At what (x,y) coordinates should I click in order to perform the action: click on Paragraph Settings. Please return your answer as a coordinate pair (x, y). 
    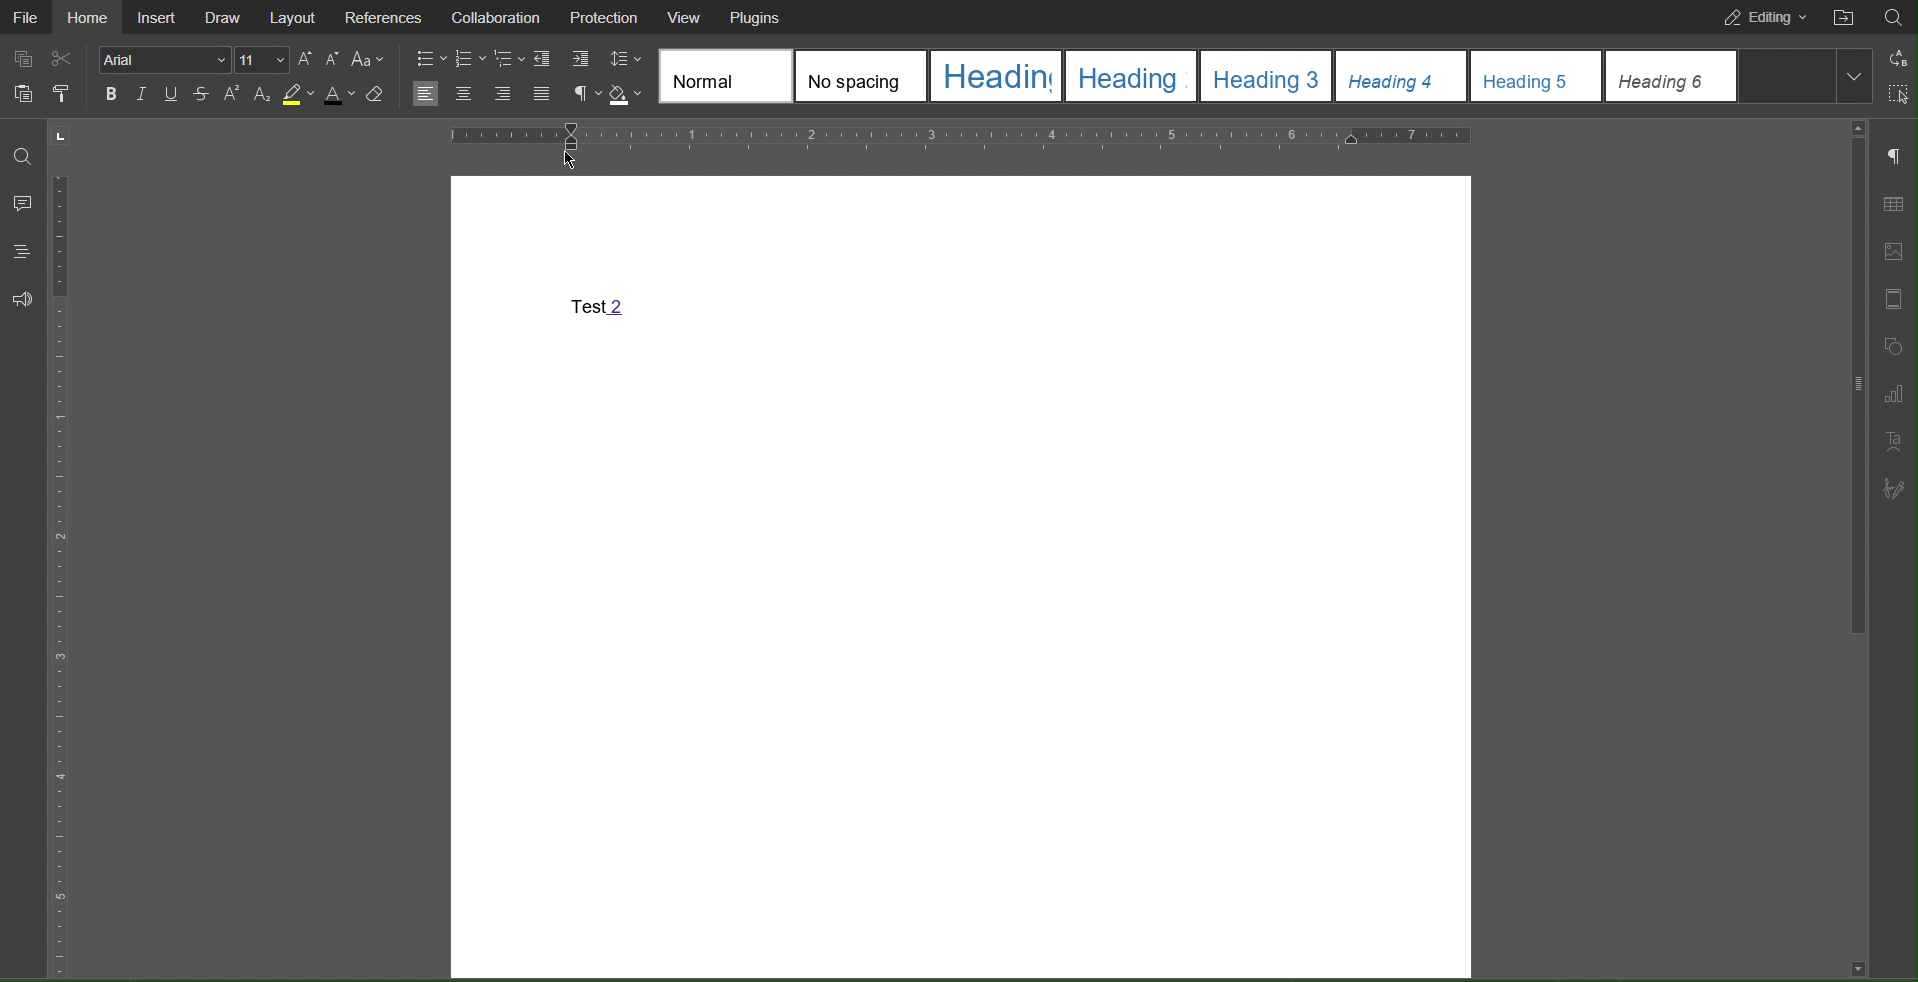
    Looking at the image, I should click on (587, 91).